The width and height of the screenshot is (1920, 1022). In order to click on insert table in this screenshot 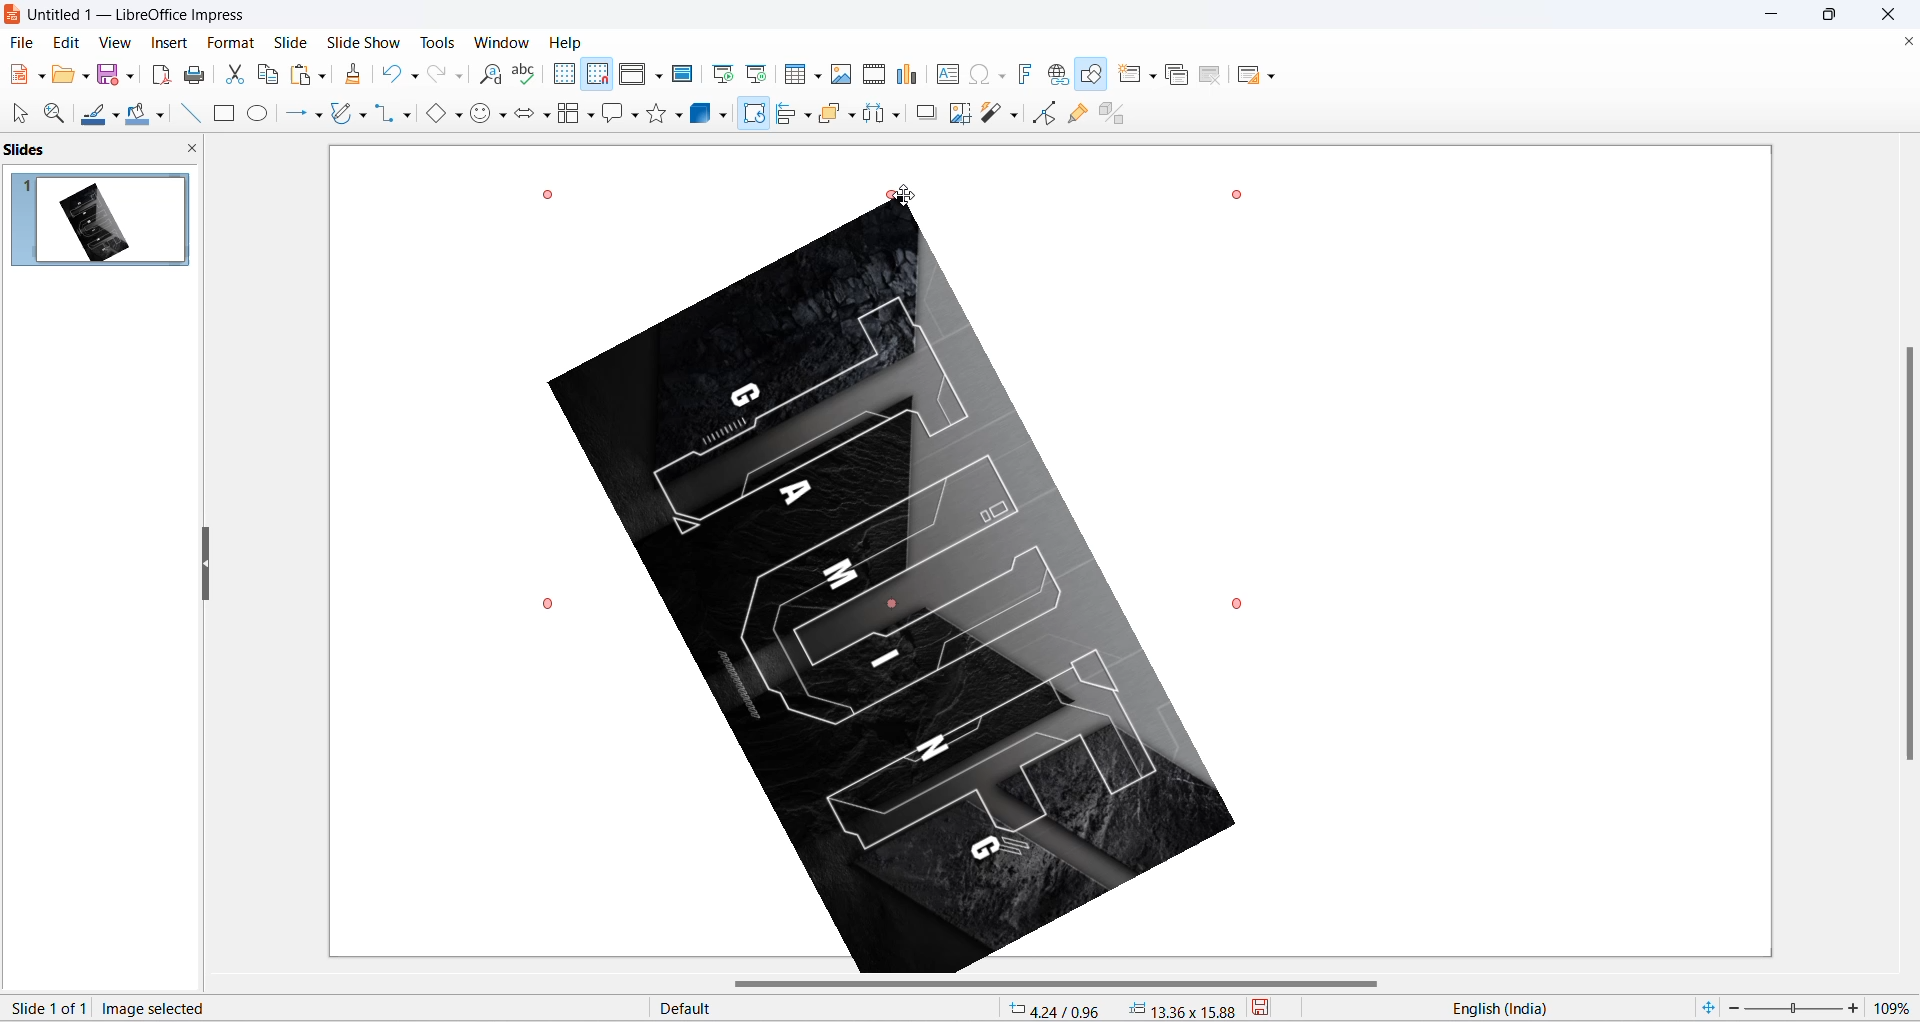, I will do `click(796, 75)`.